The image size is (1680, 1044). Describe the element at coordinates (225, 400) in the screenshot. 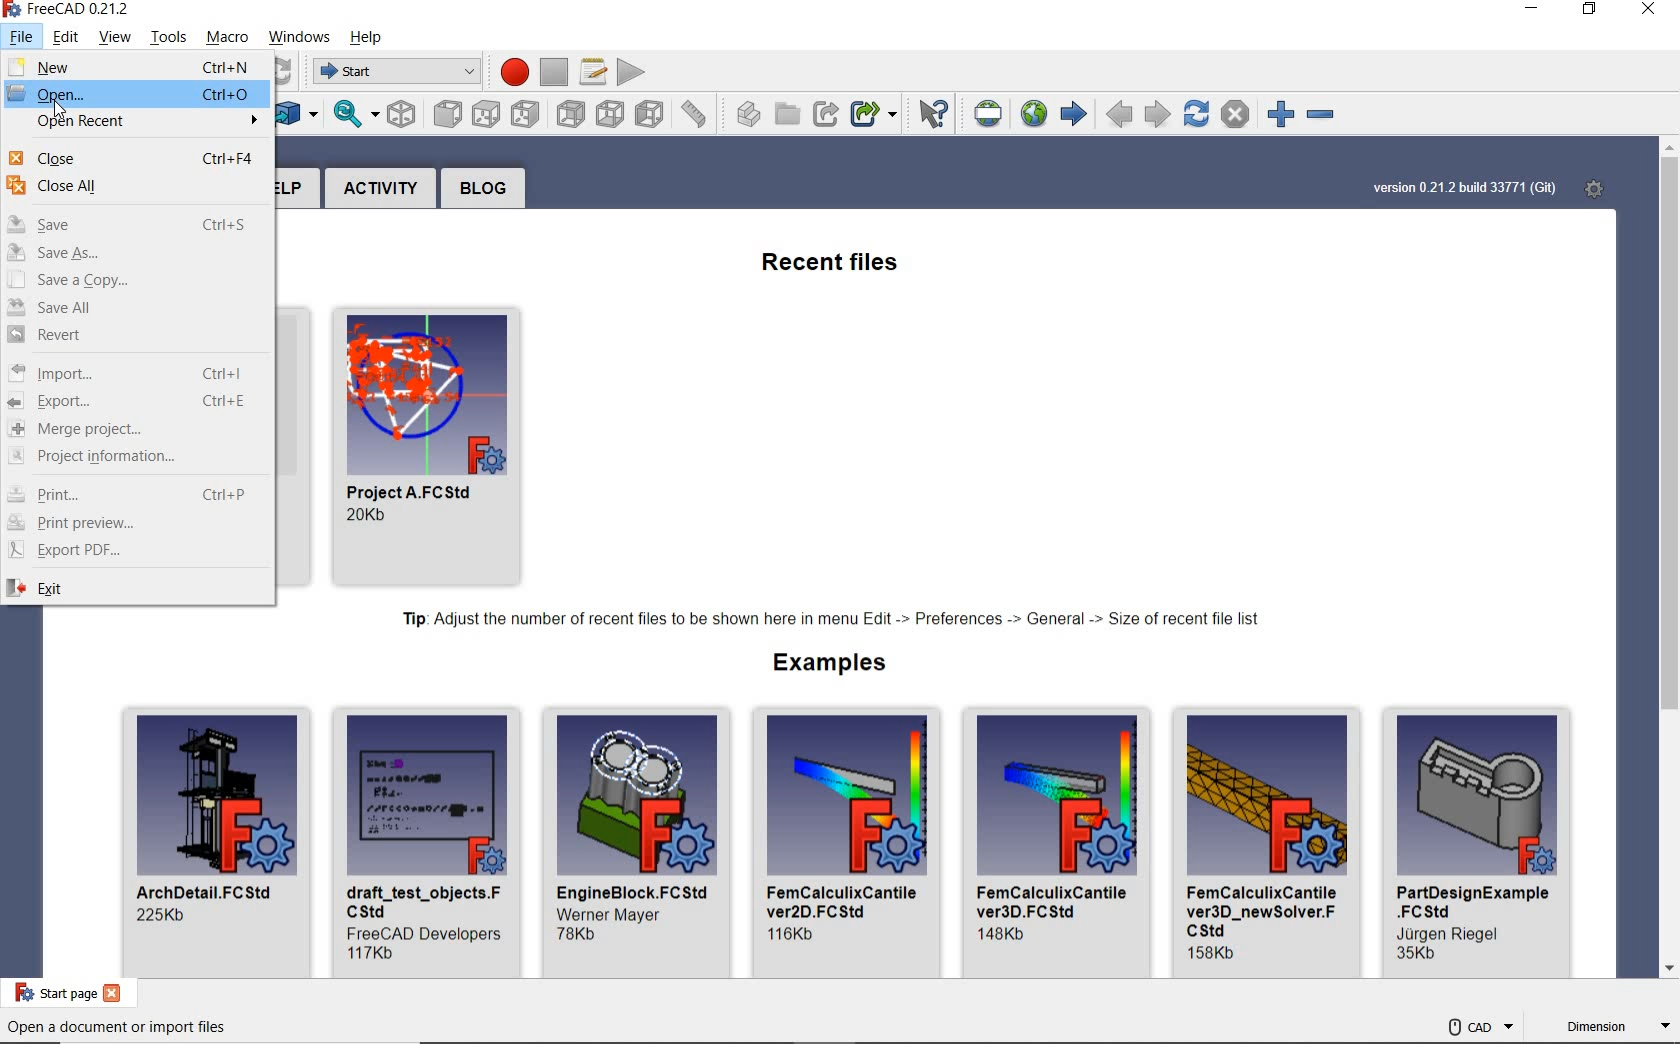

I see `Ctri+E` at that location.